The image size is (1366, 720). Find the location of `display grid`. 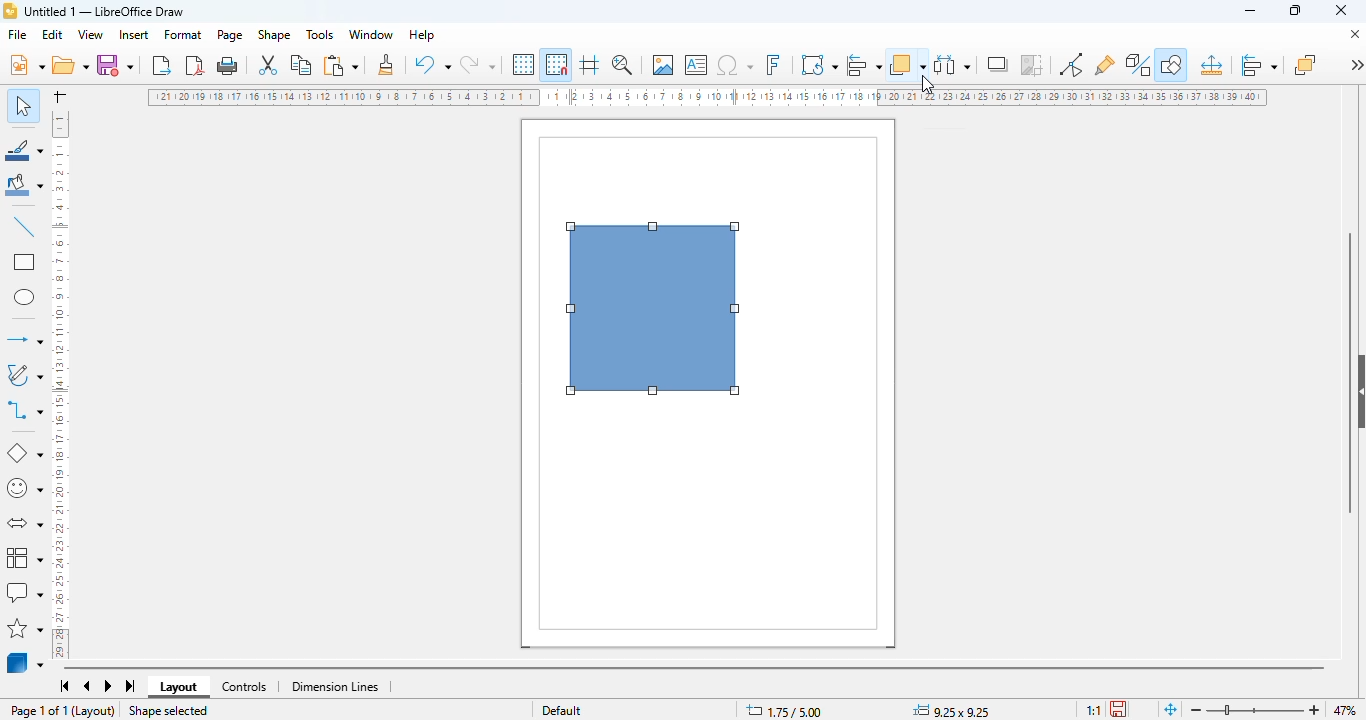

display grid is located at coordinates (524, 64).